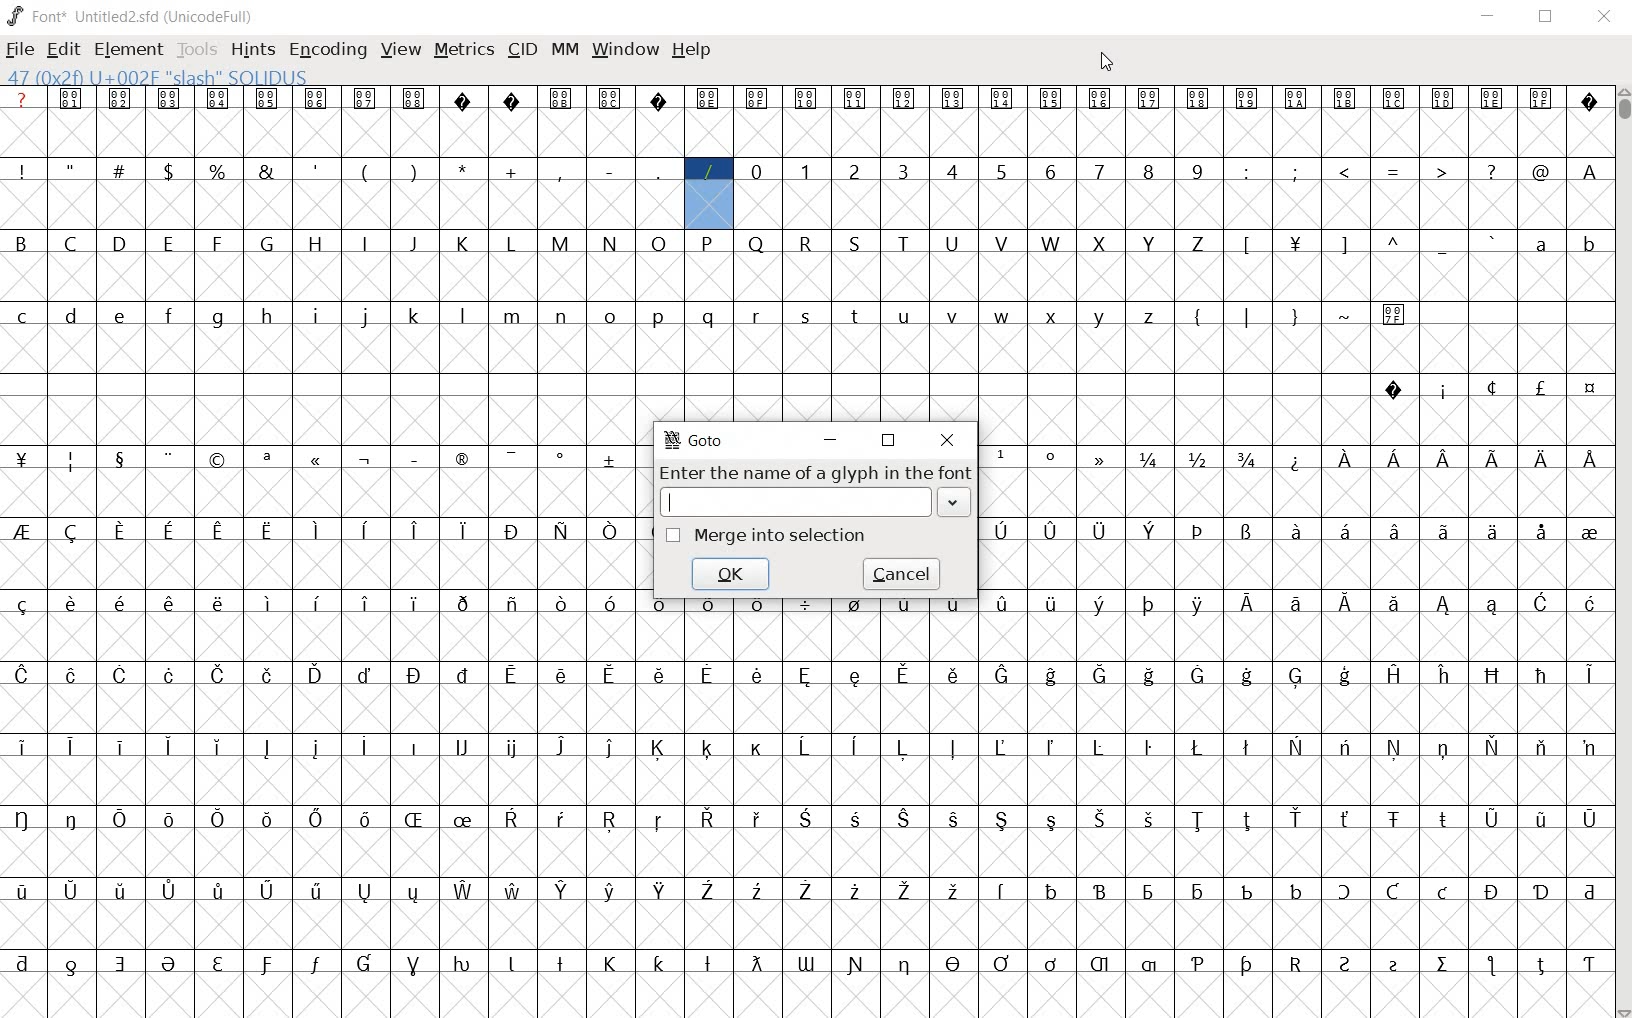  What do you see at coordinates (117, 13) in the screenshot?
I see `font name` at bounding box center [117, 13].